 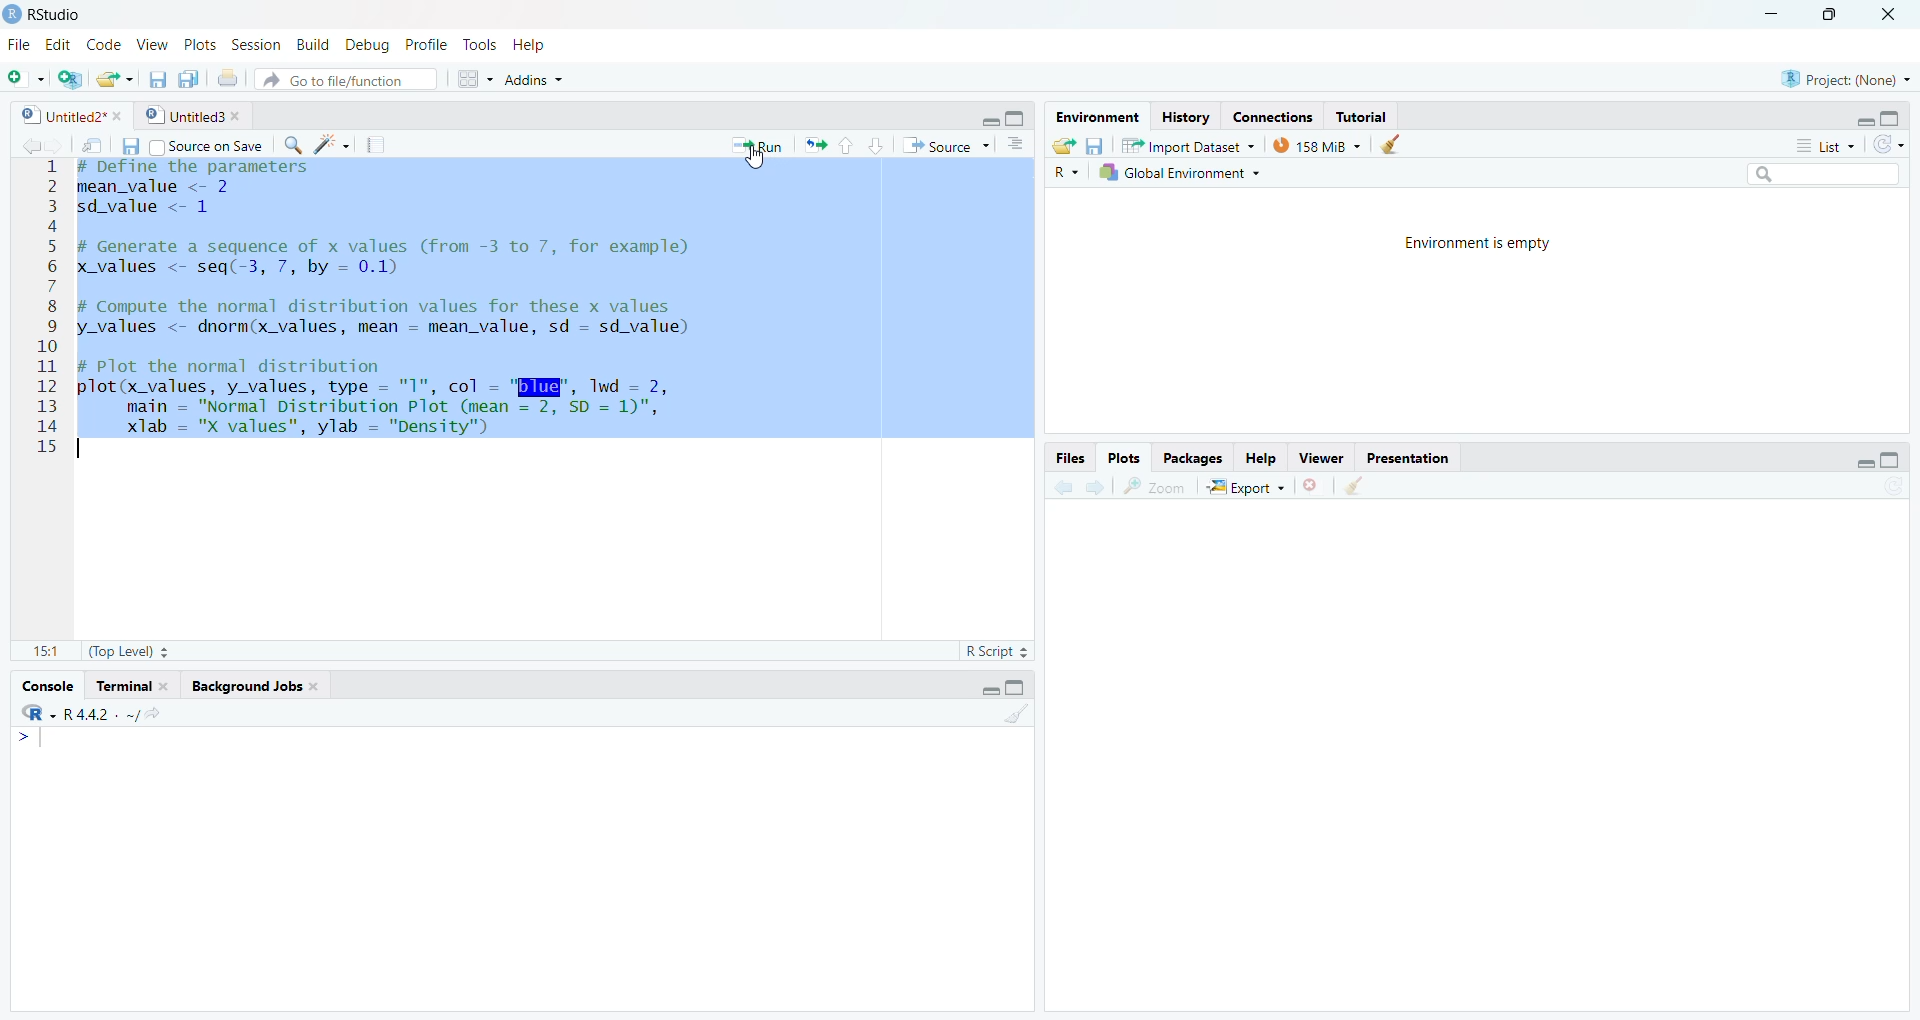 What do you see at coordinates (58, 41) in the screenshot?
I see `Edit` at bounding box center [58, 41].